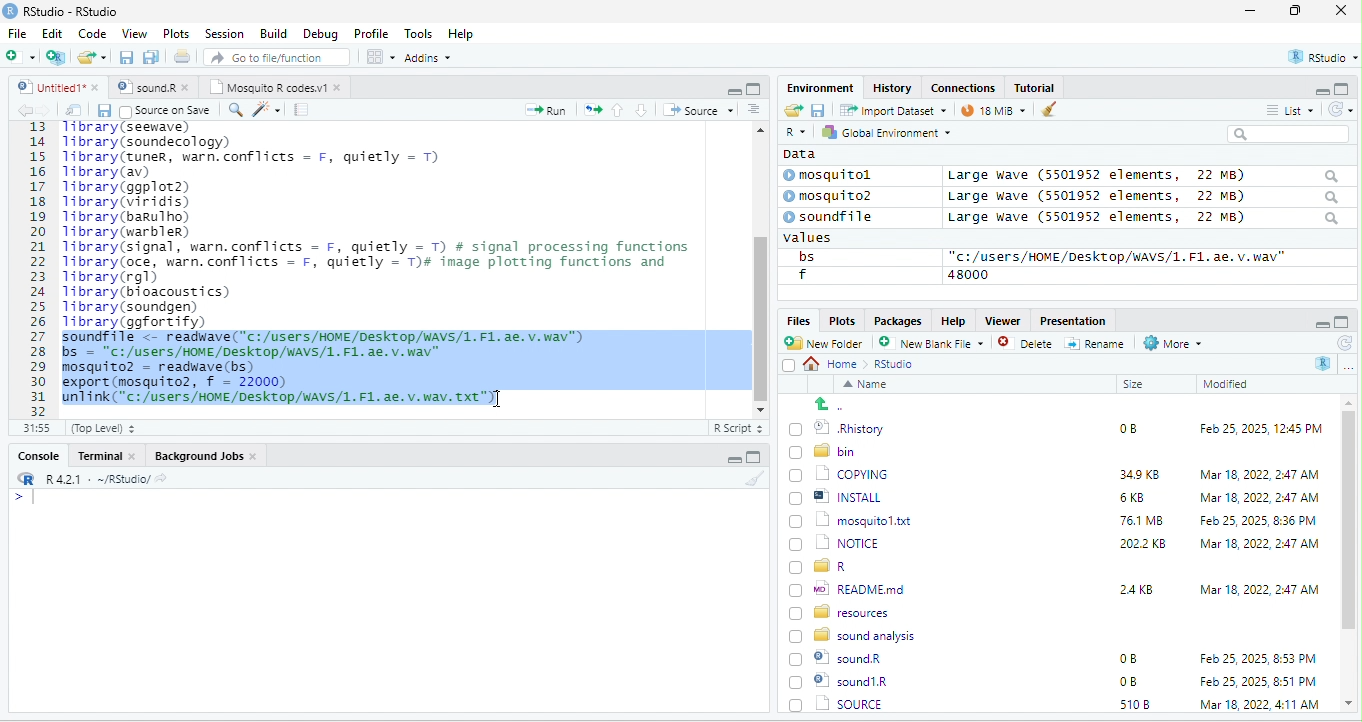  What do you see at coordinates (843, 610) in the screenshot?
I see `BD resources` at bounding box center [843, 610].